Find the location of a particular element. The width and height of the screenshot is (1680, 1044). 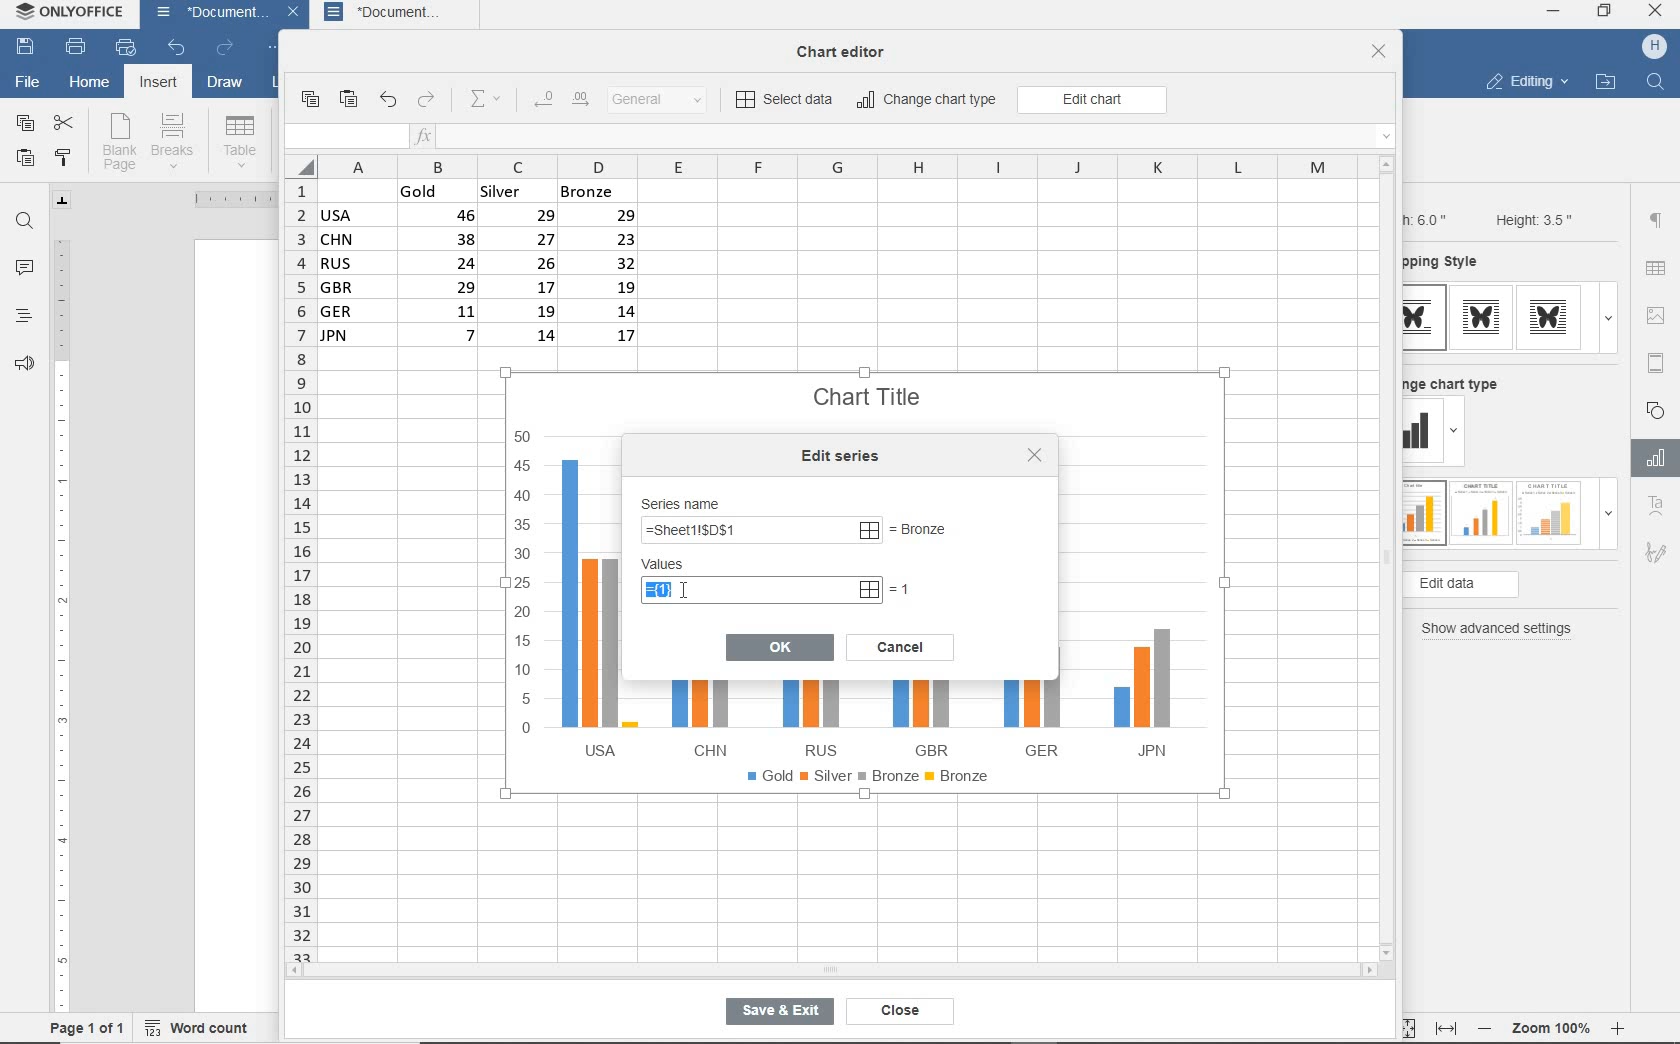

word count is located at coordinates (203, 1025).